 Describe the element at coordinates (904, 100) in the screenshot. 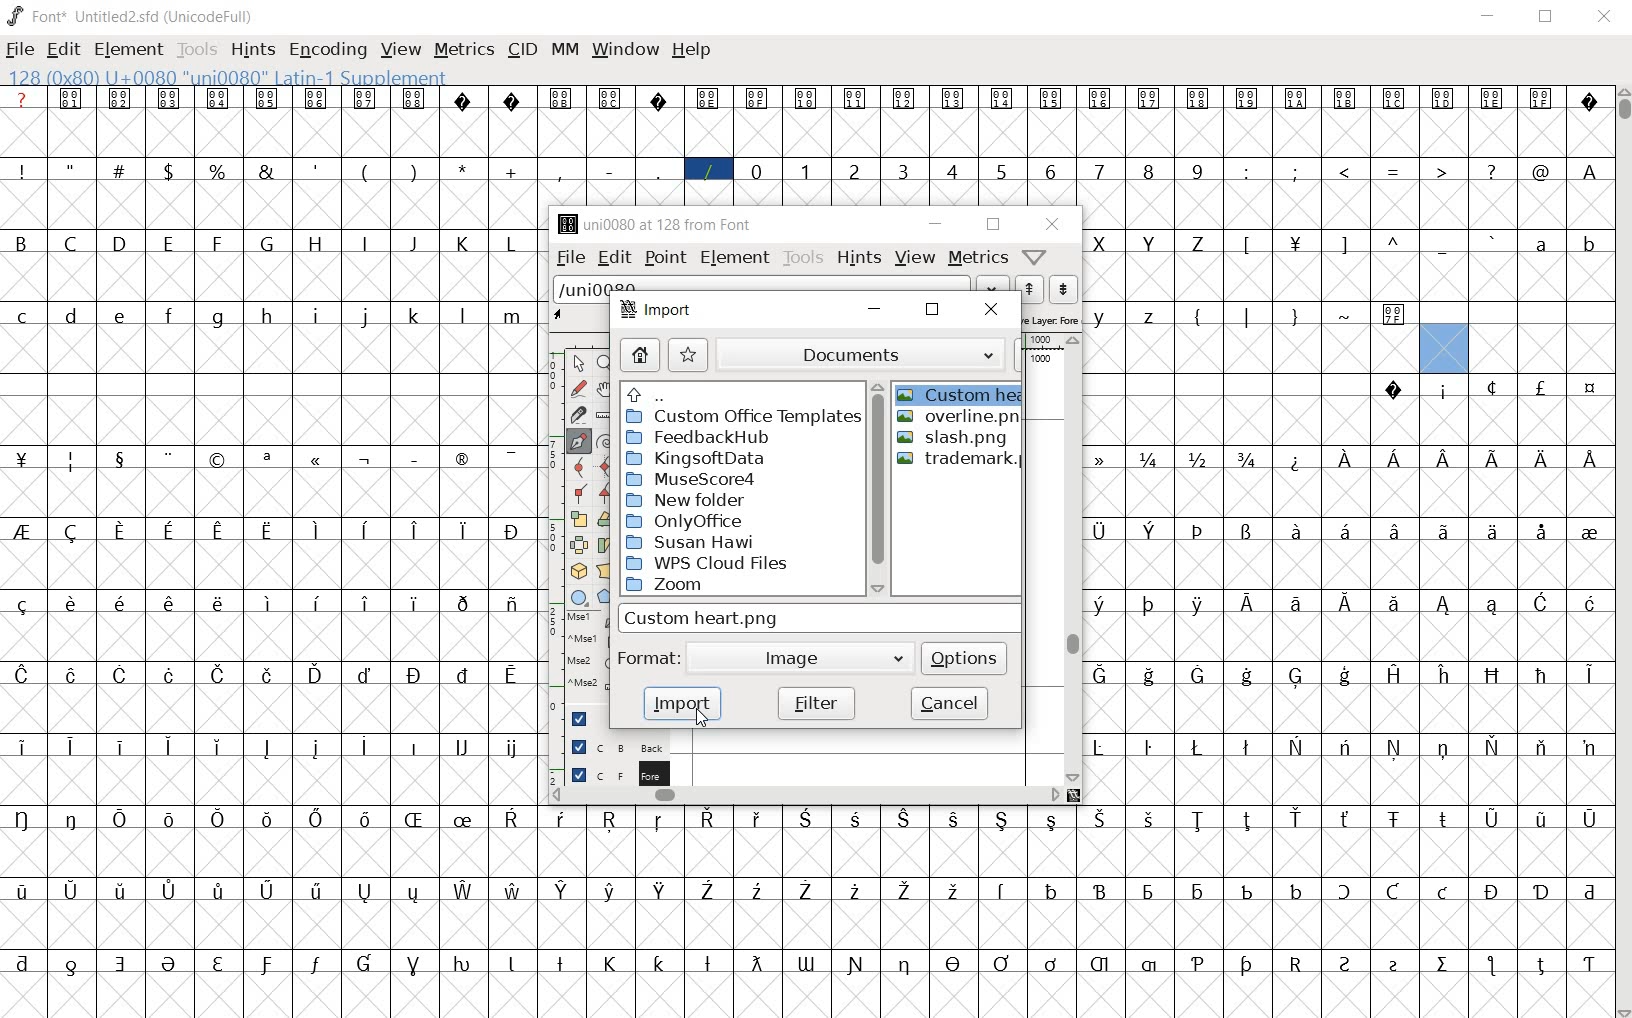

I see `glyph` at that location.